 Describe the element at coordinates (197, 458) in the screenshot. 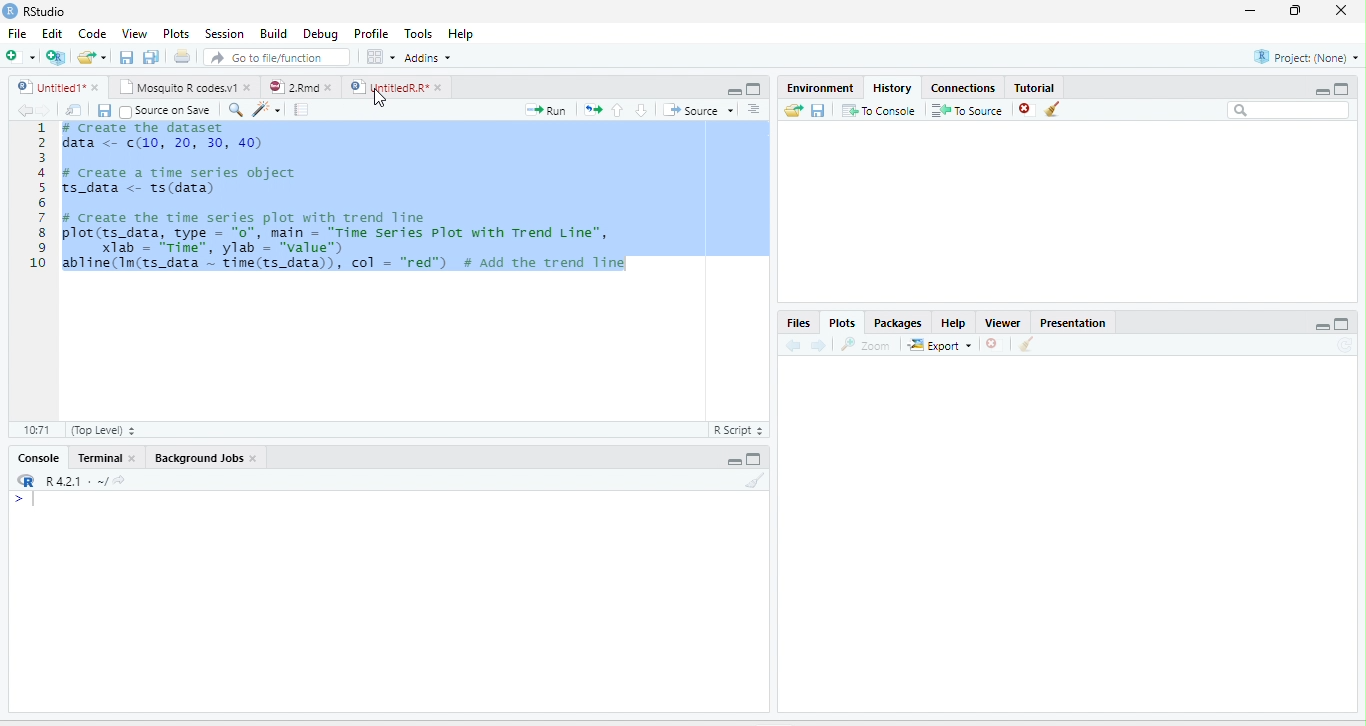

I see `Background Jobs` at that location.